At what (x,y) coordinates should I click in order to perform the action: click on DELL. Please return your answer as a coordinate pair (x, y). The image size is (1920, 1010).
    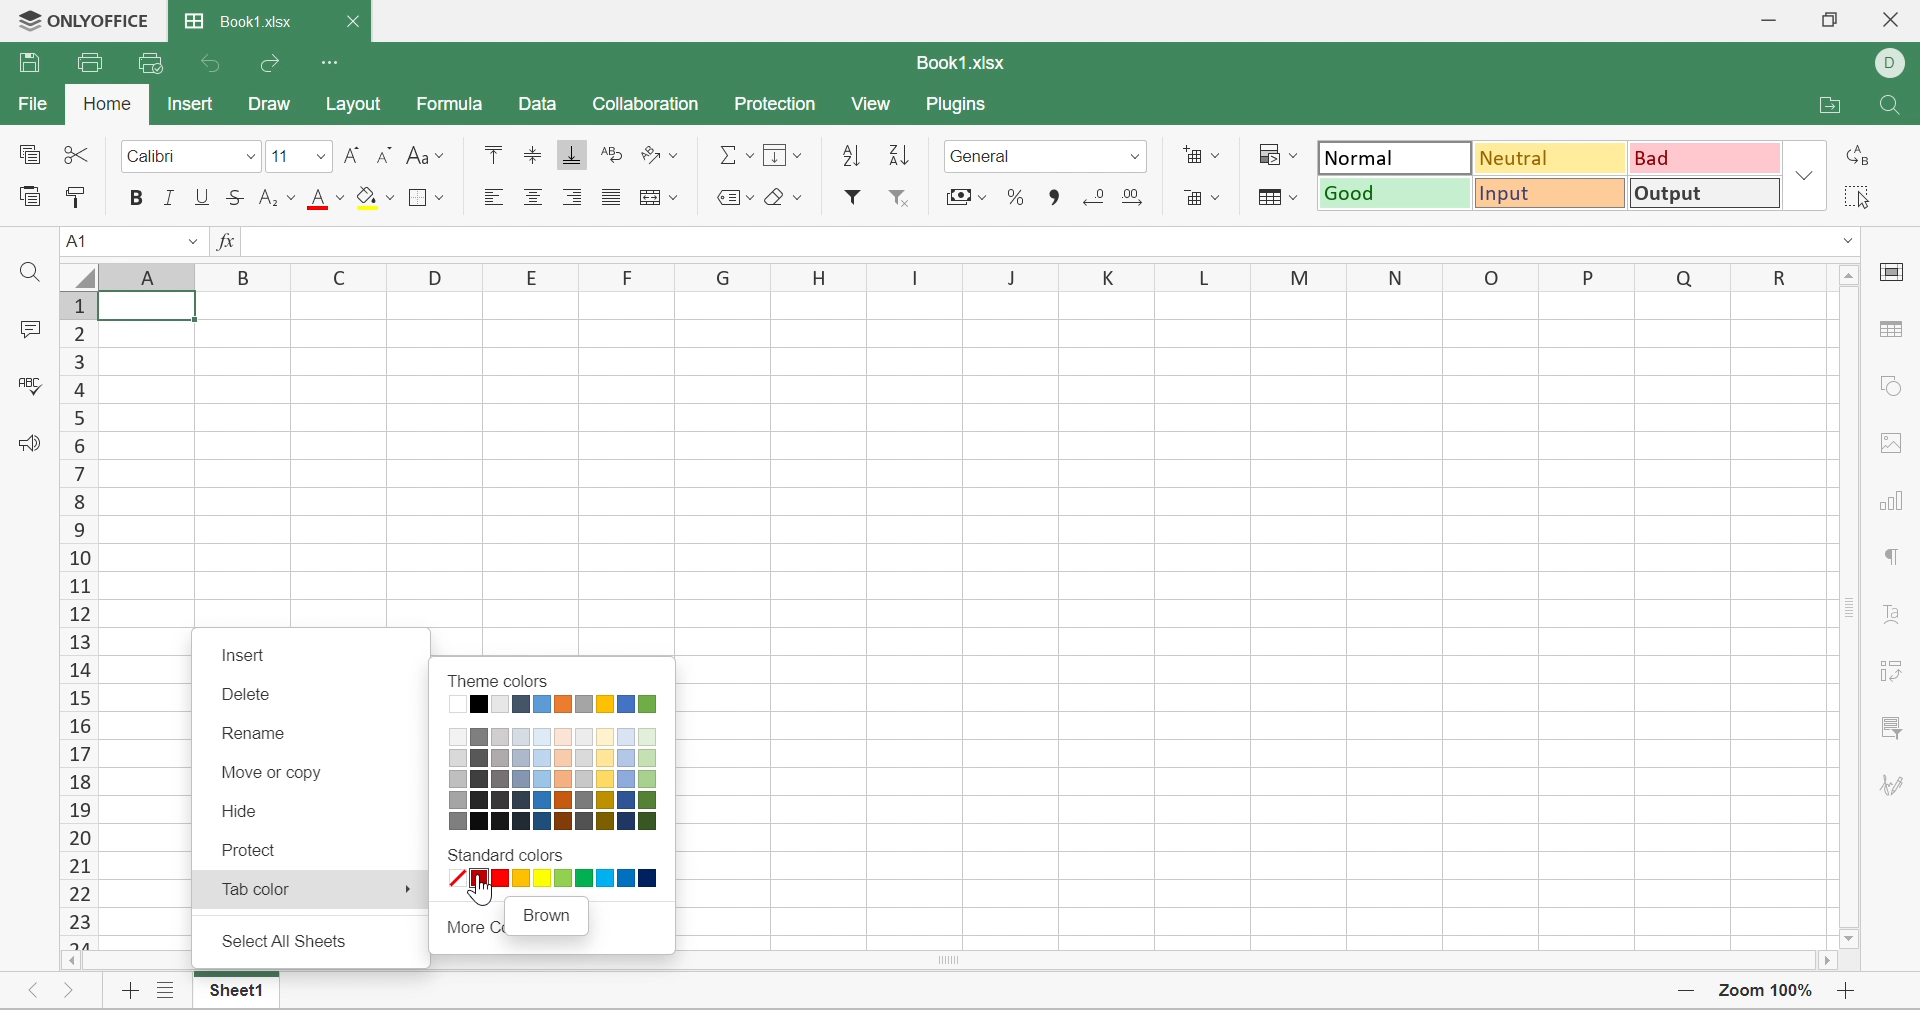
    Looking at the image, I should click on (1894, 64).